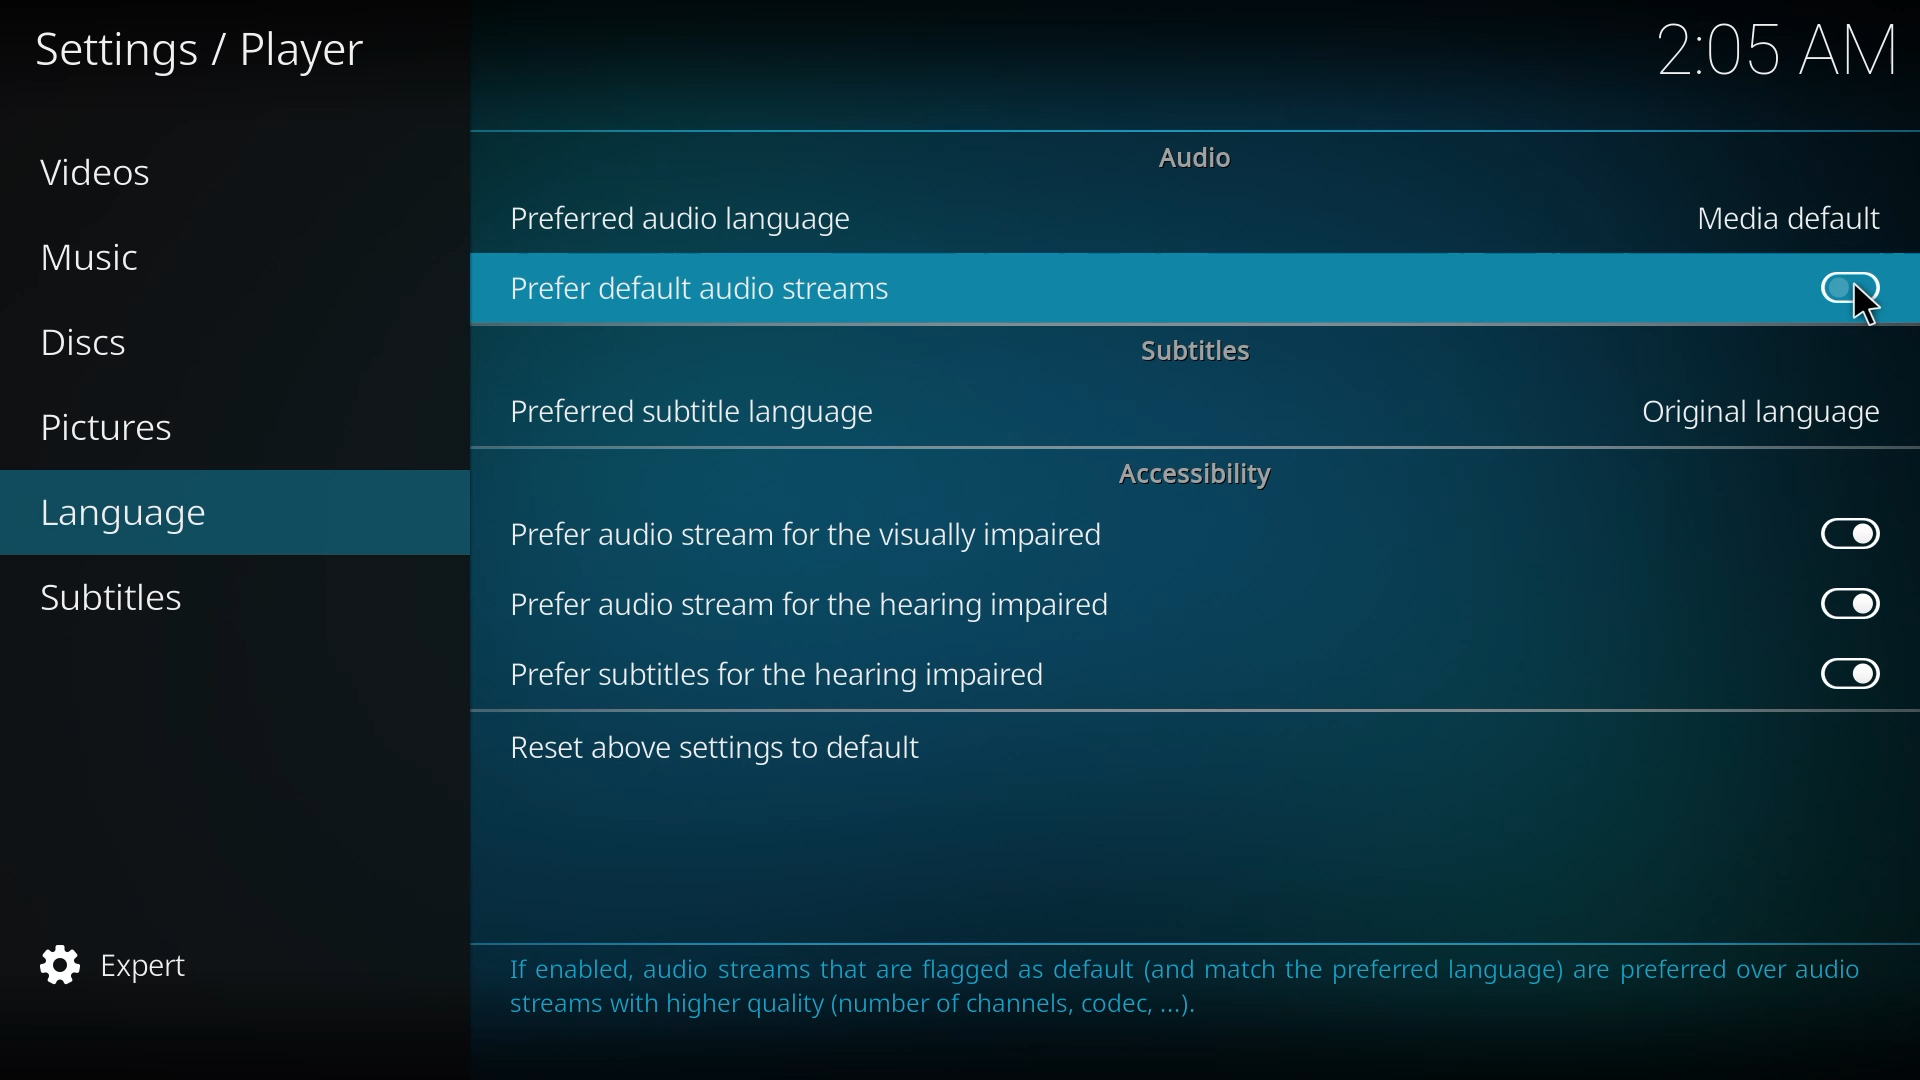 The width and height of the screenshot is (1920, 1080). I want to click on time, so click(1777, 49).